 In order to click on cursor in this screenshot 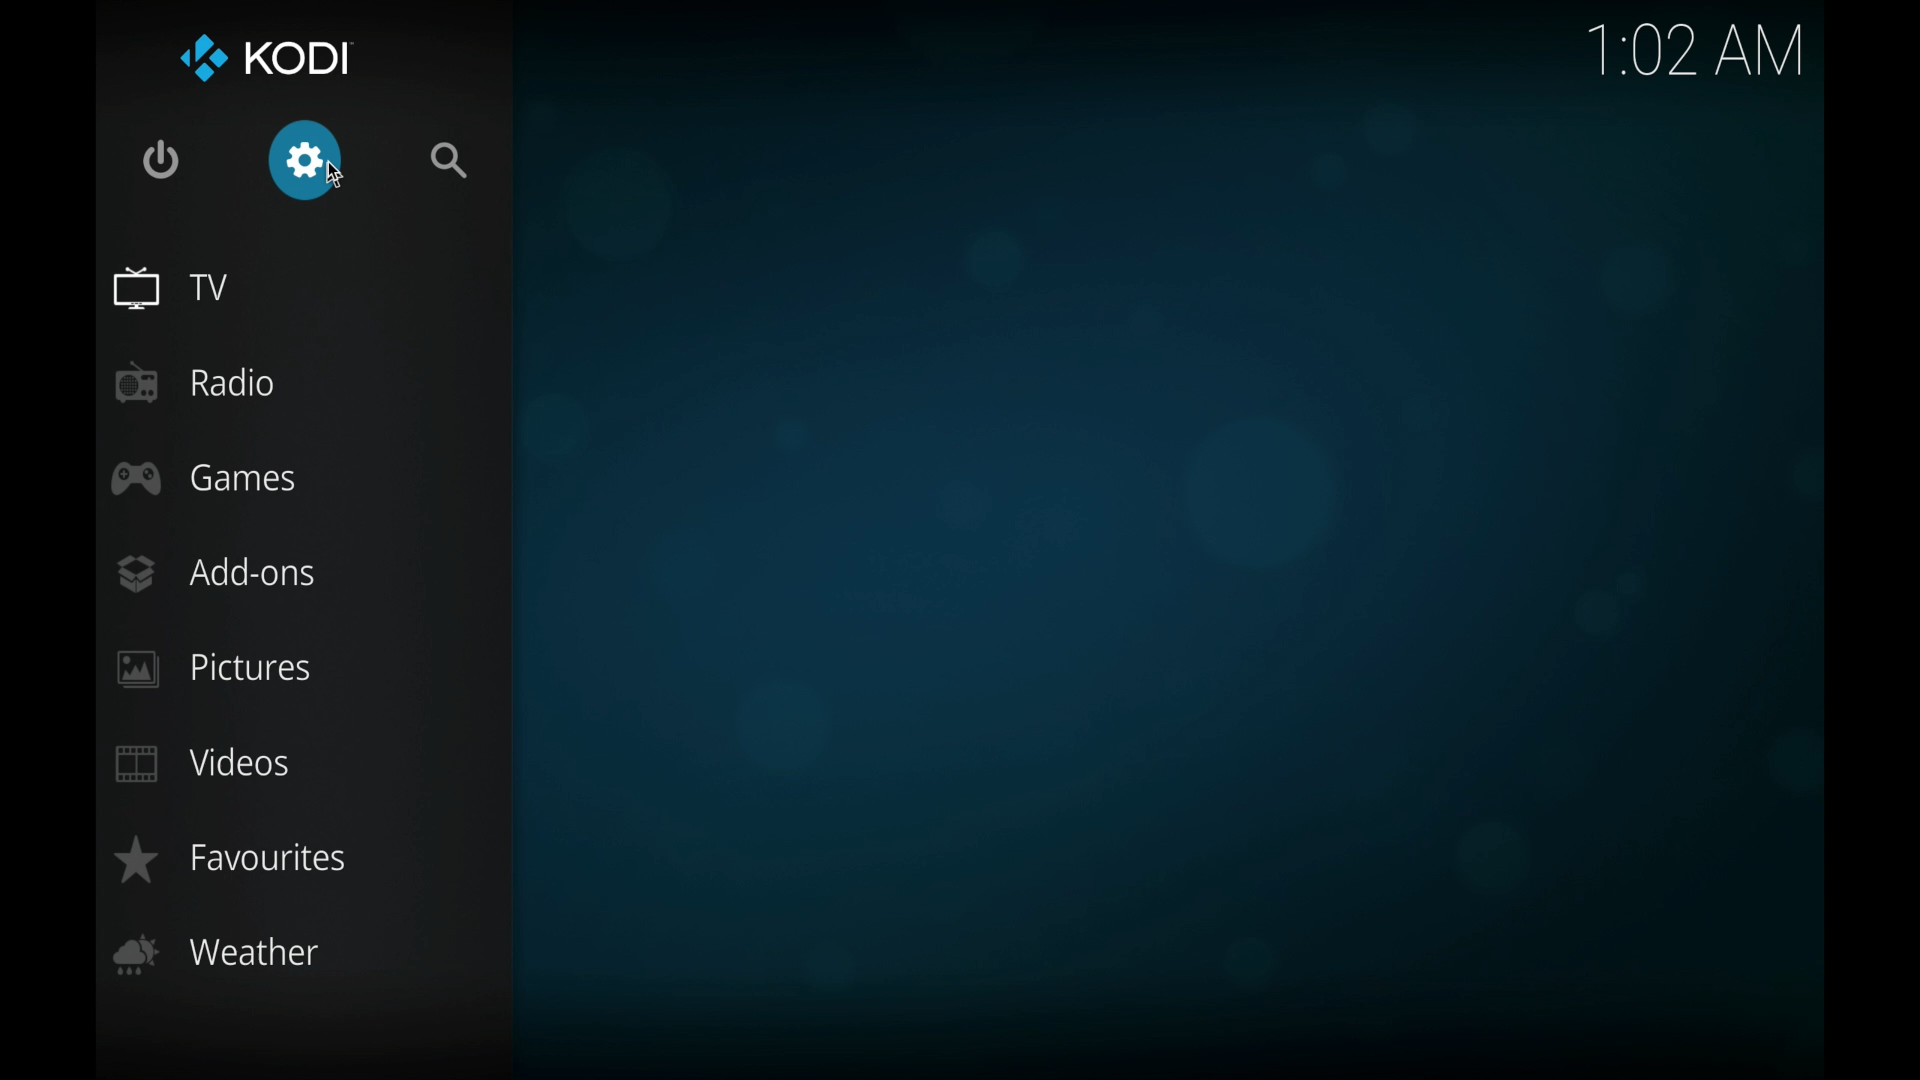, I will do `click(338, 187)`.